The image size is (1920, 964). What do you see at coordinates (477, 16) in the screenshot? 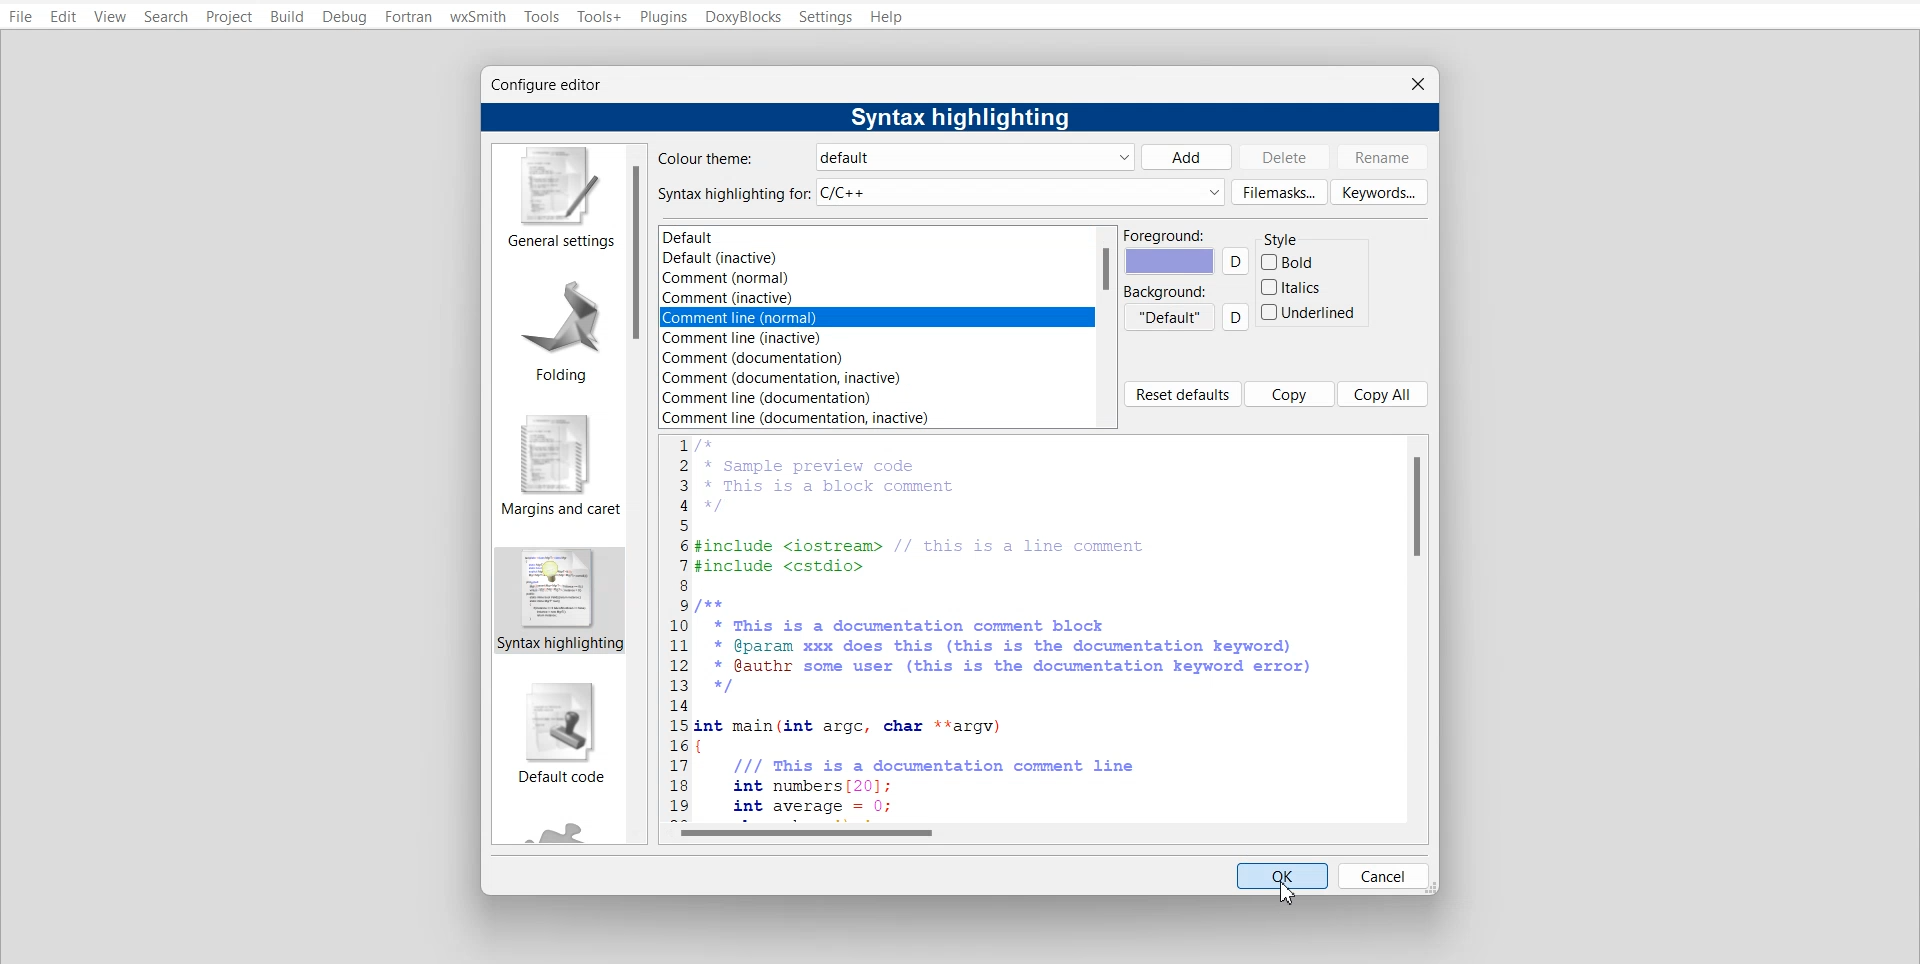
I see `wxSmith` at bounding box center [477, 16].